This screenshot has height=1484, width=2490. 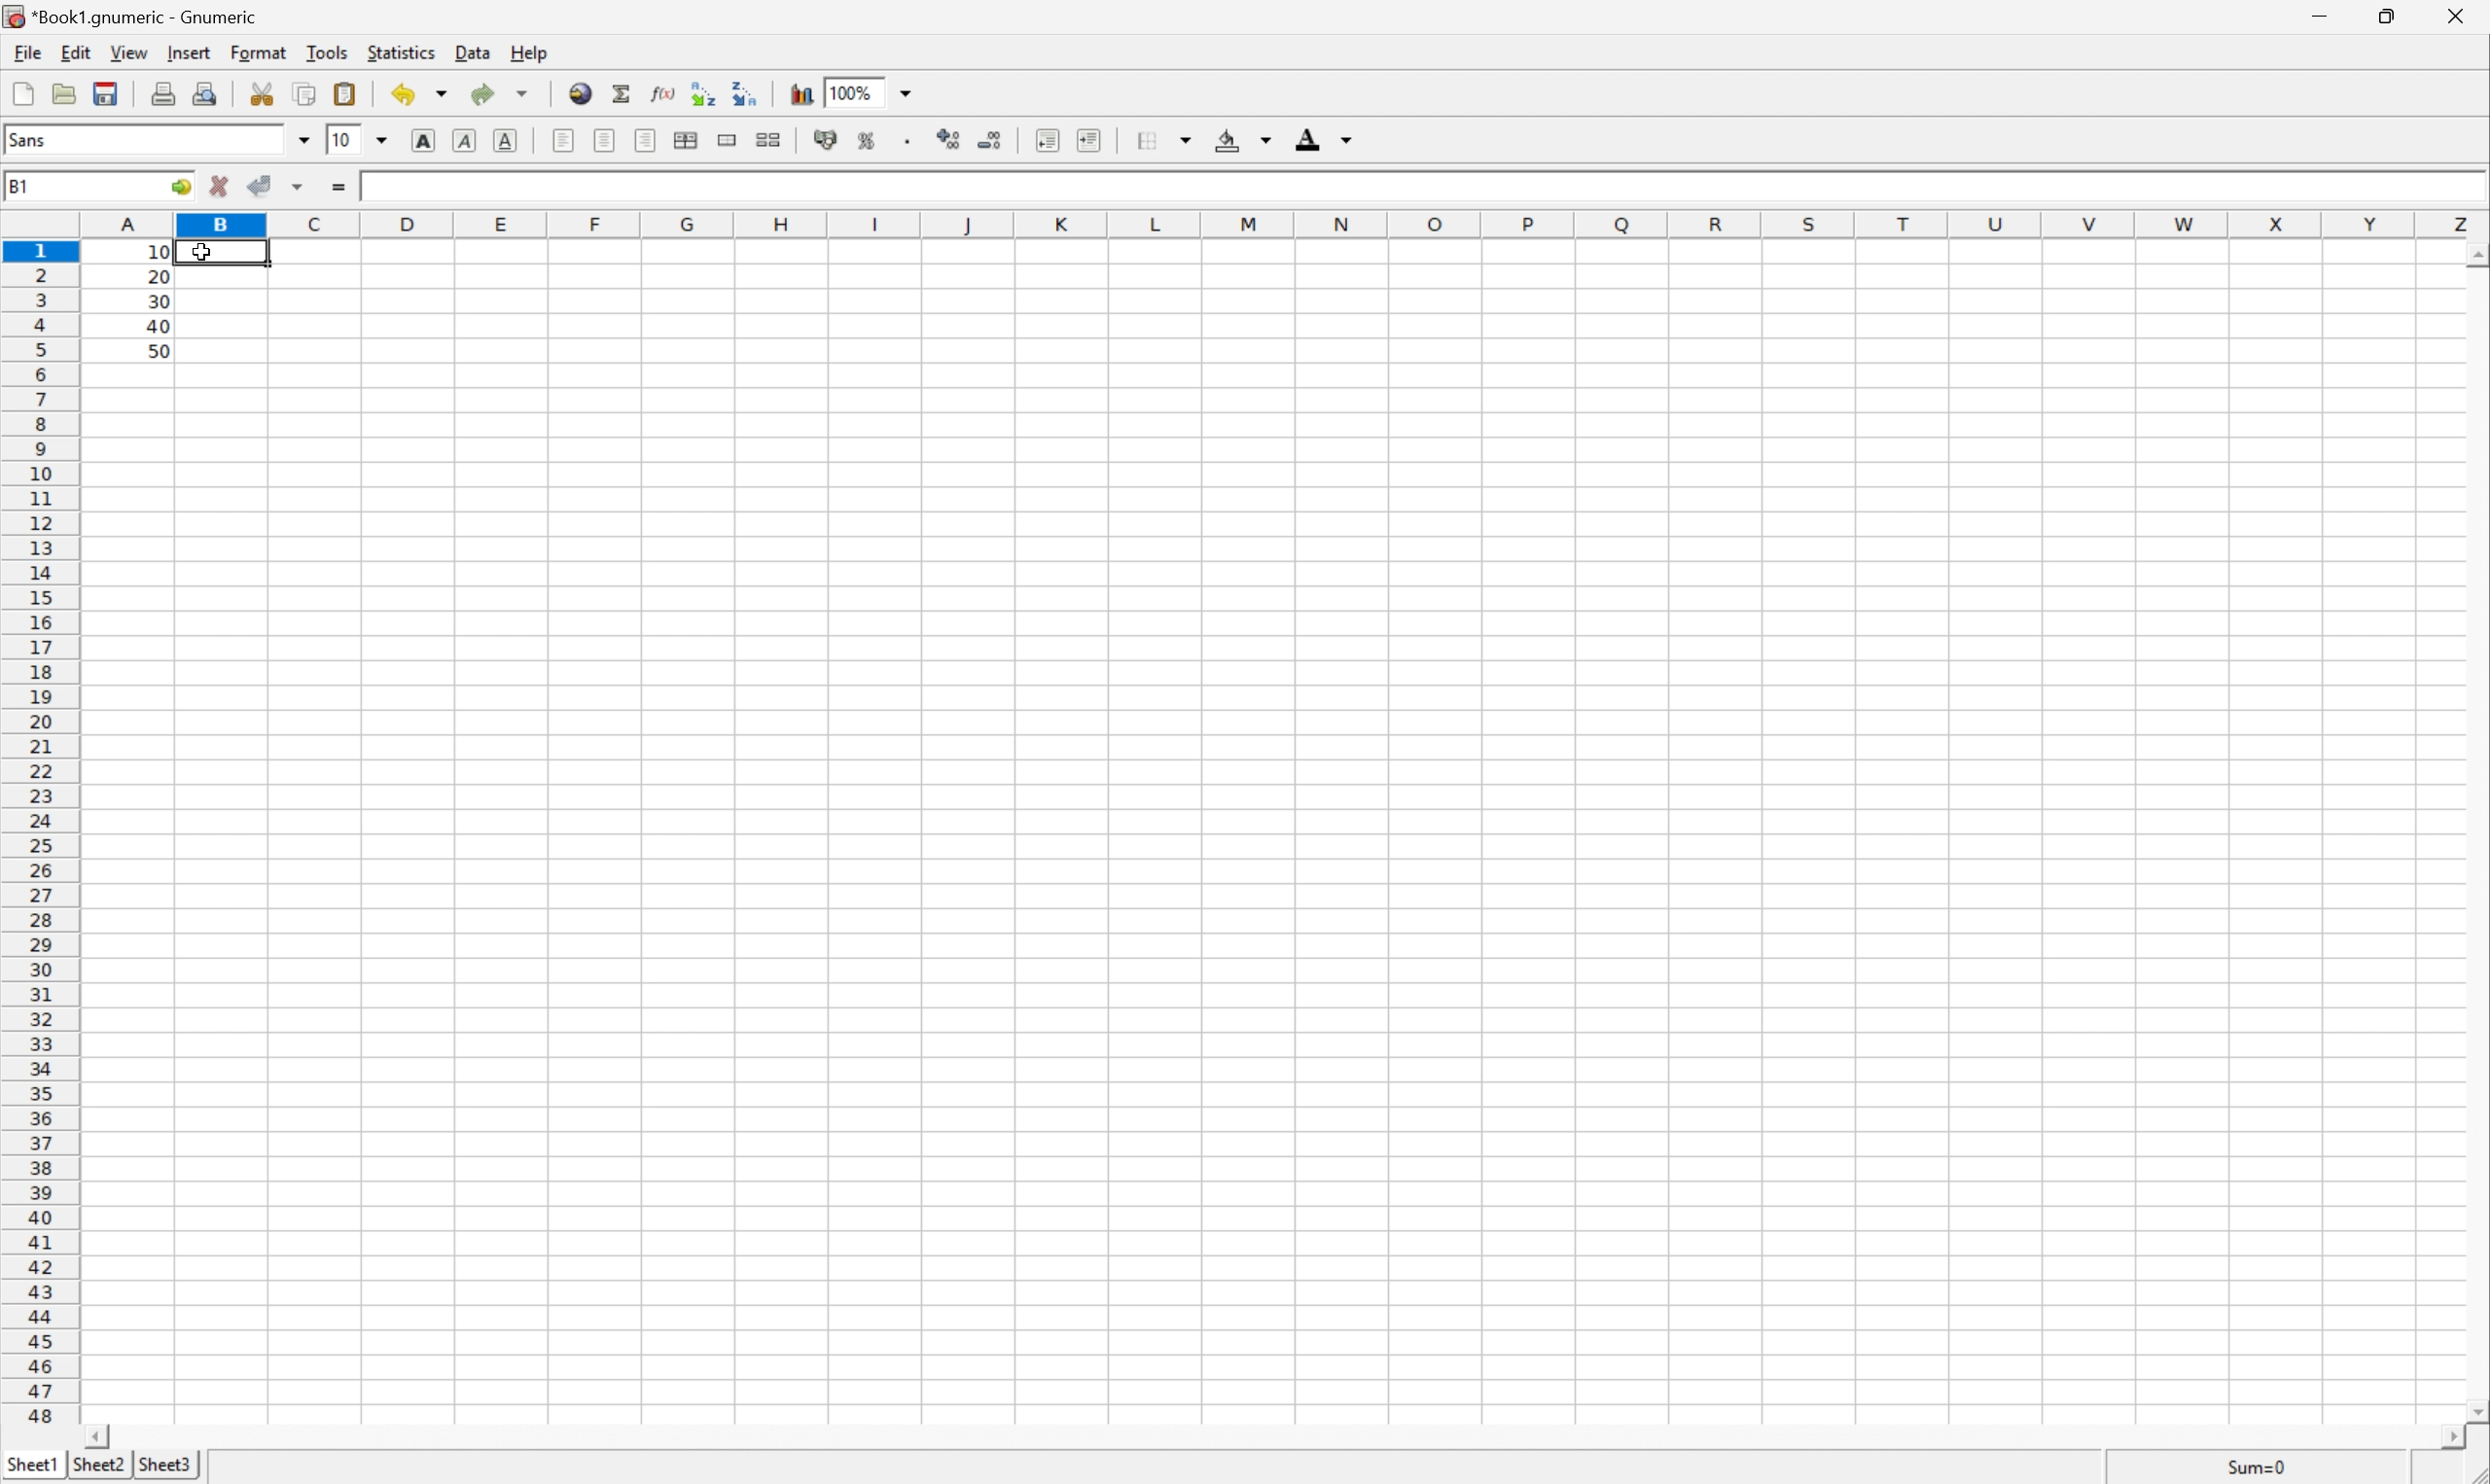 I want to click on Scroll Left, so click(x=101, y=1438).